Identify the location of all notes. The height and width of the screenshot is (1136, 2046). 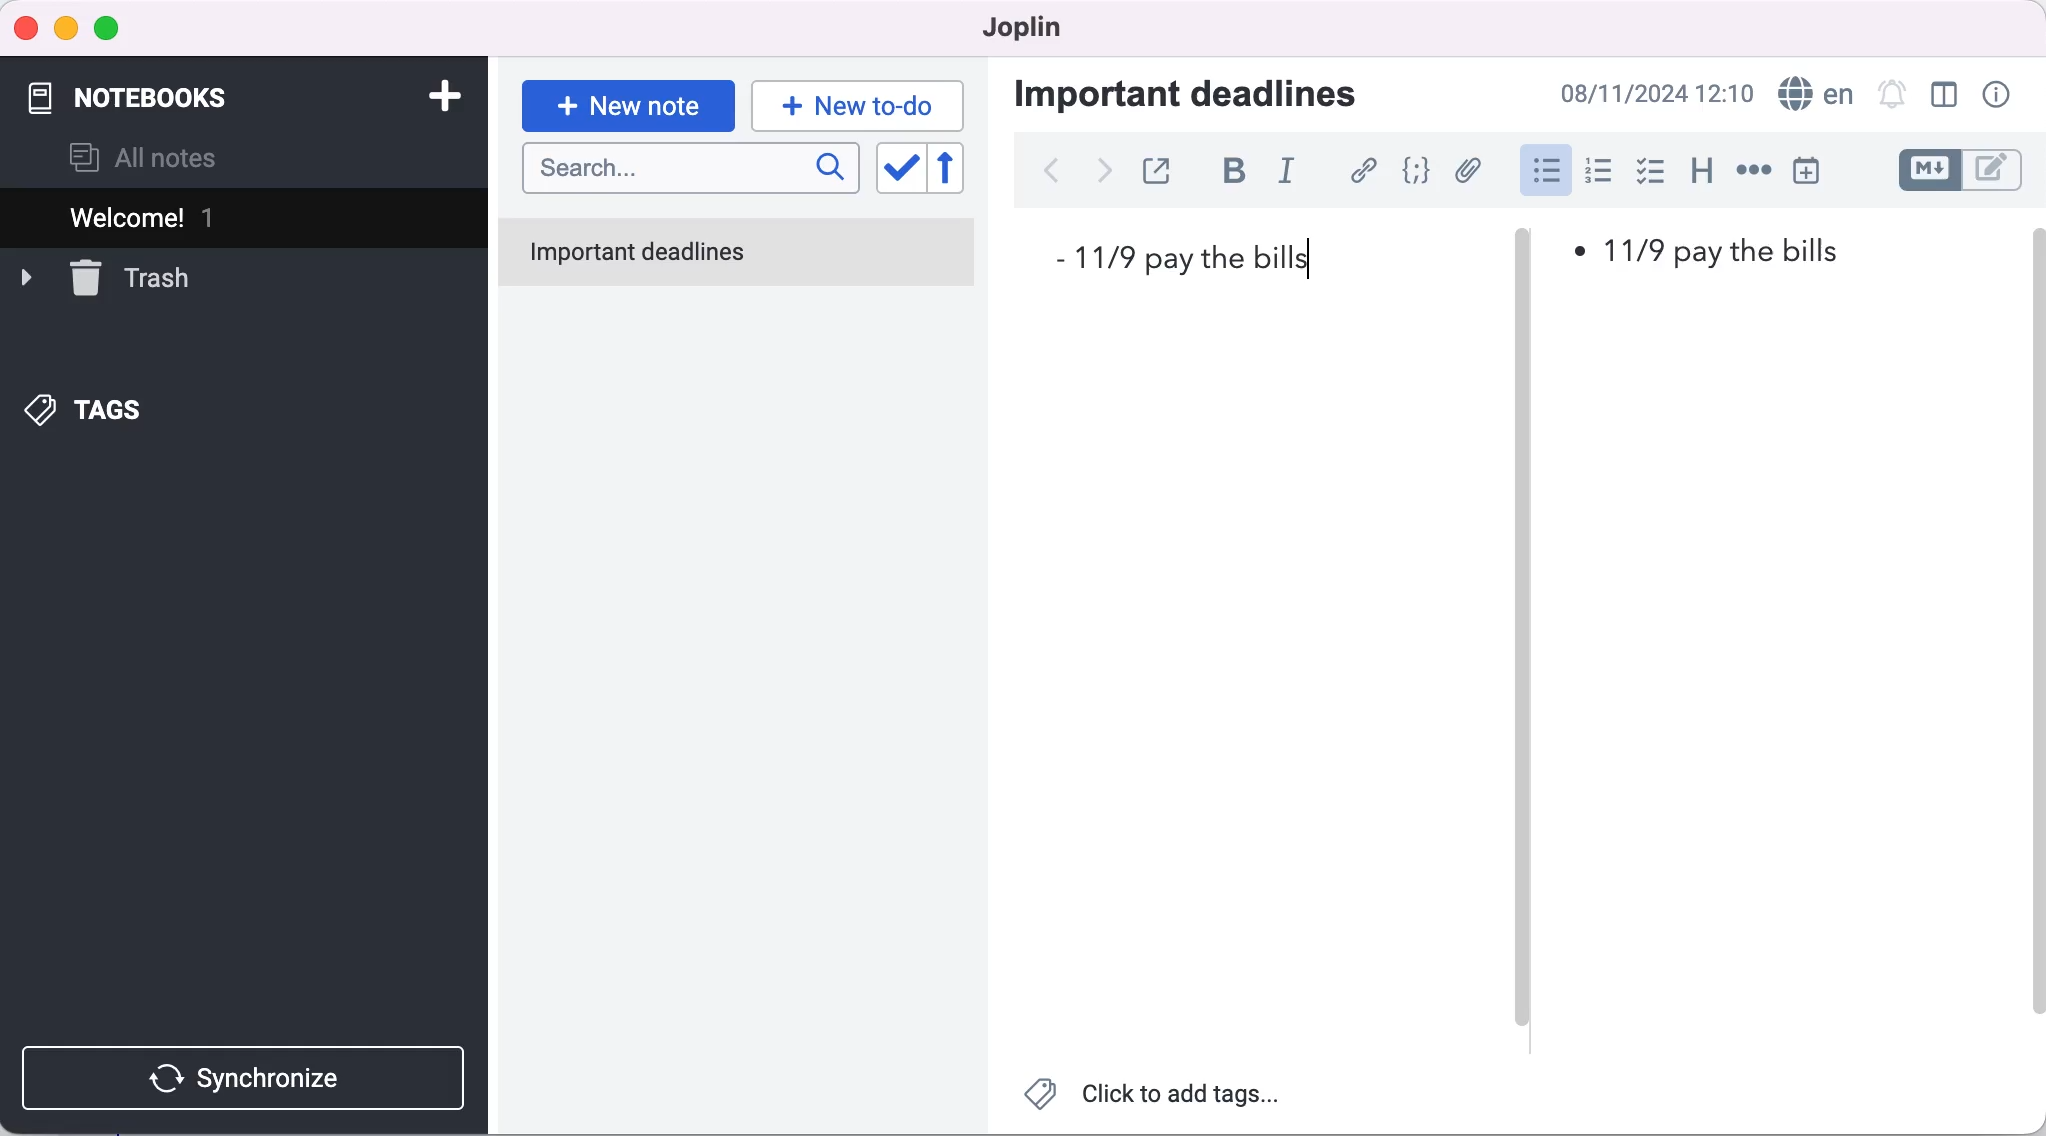
(166, 155).